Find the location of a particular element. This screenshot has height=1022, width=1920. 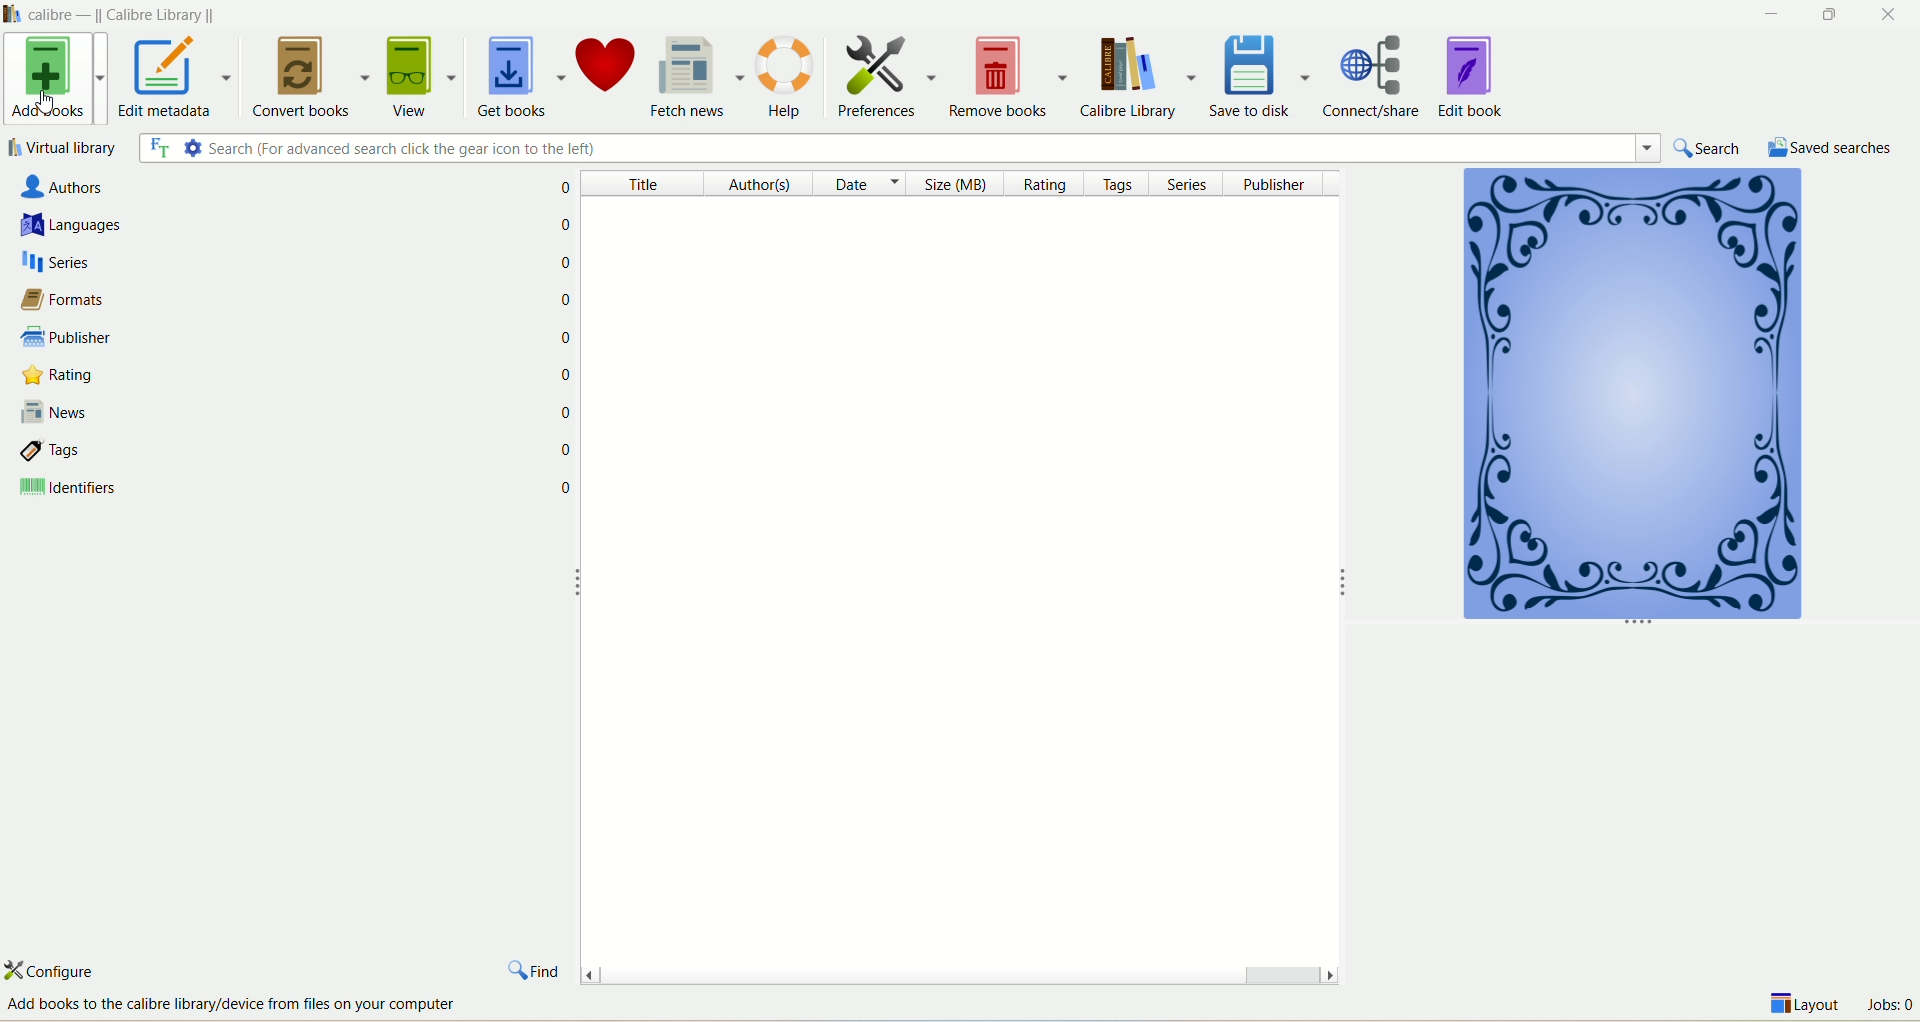

preferences is located at coordinates (885, 74).